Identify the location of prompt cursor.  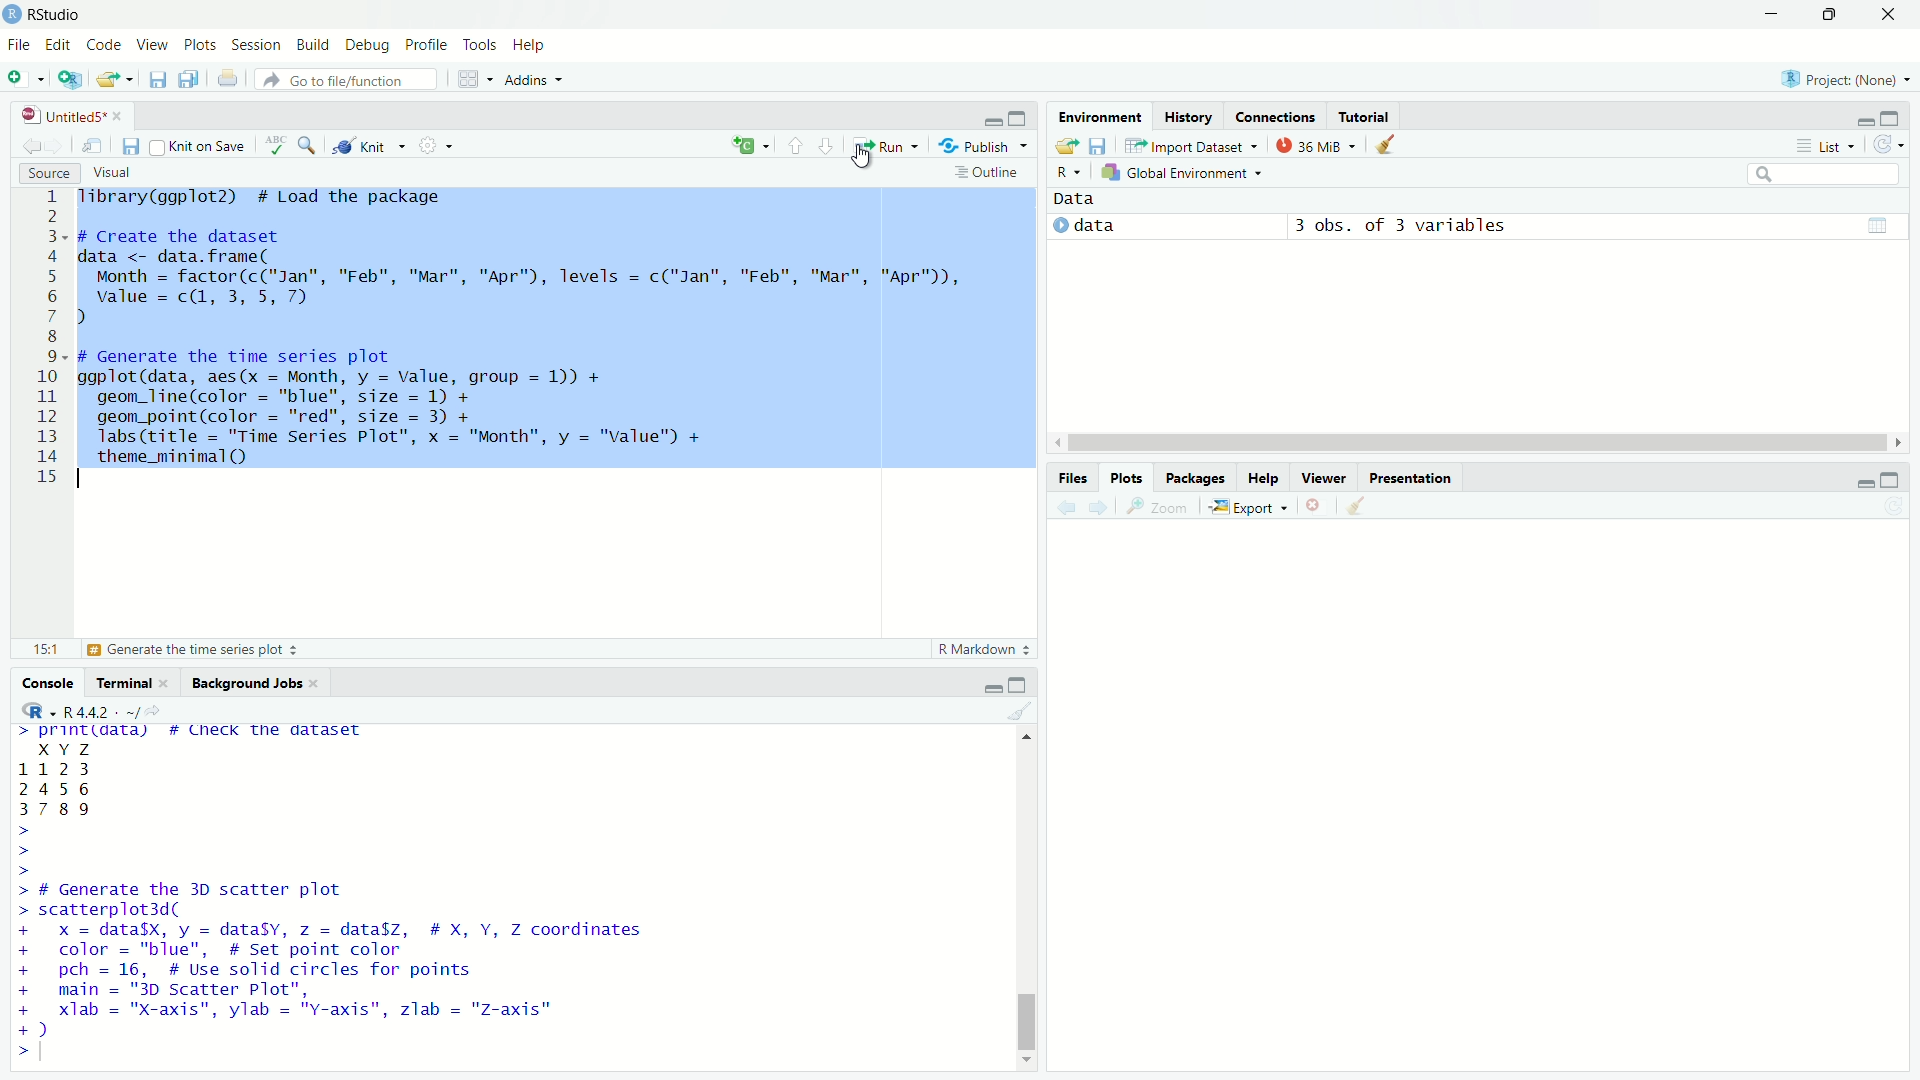
(13, 1051).